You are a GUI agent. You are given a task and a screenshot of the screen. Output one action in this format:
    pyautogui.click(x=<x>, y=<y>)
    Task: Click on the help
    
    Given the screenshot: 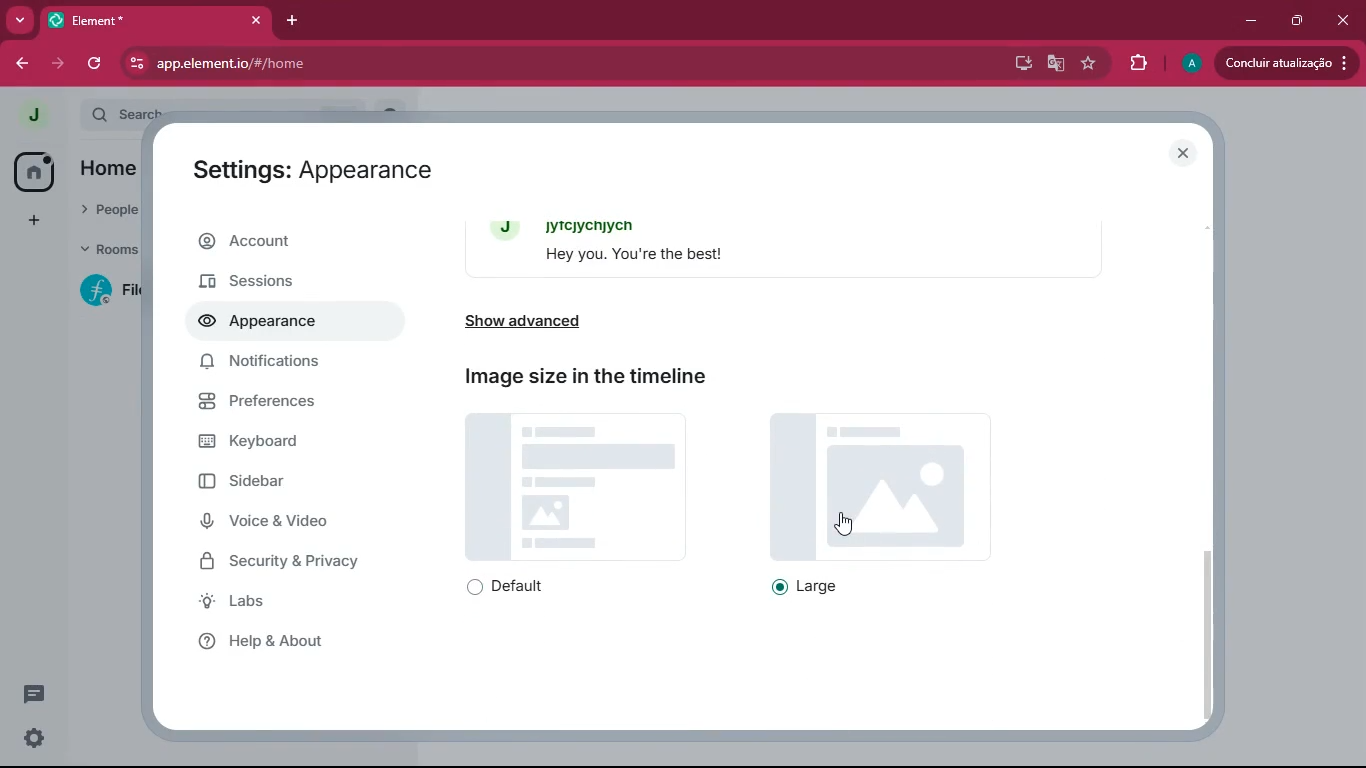 What is the action you would take?
    pyautogui.click(x=279, y=641)
    